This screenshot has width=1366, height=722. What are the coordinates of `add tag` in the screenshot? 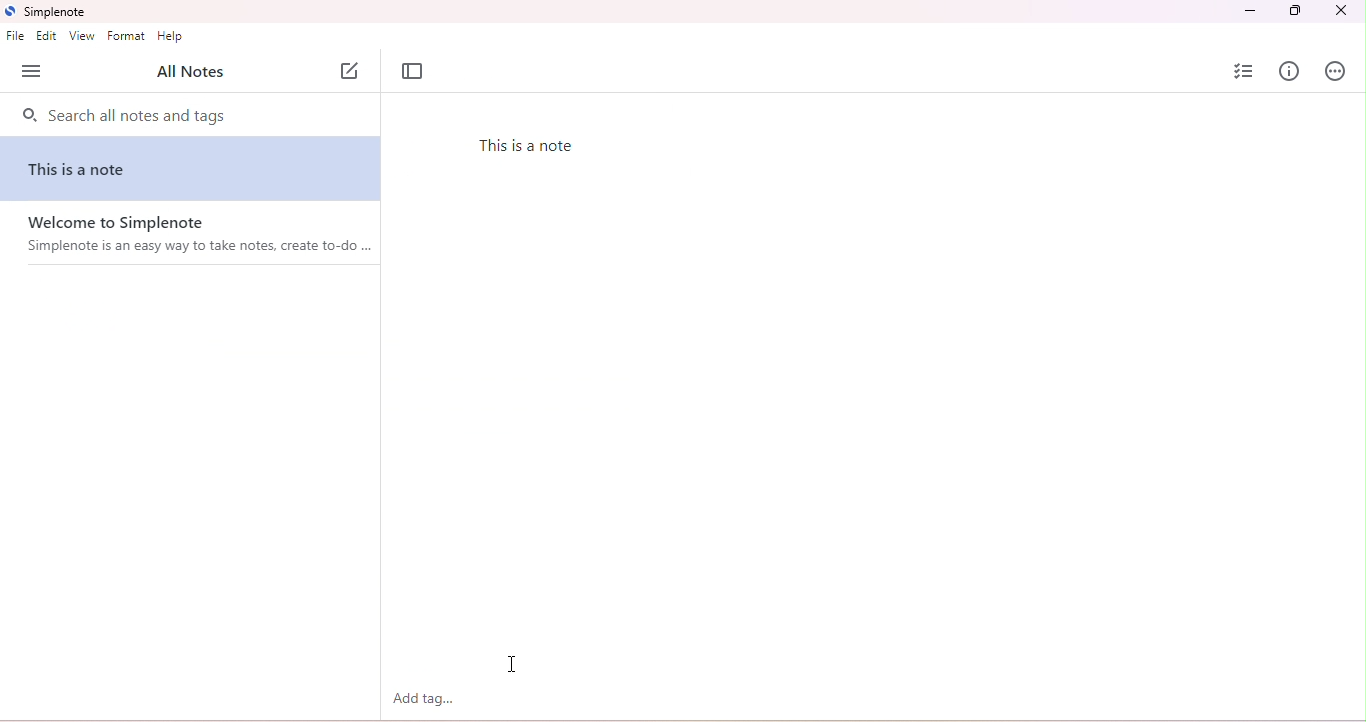 It's located at (423, 698).